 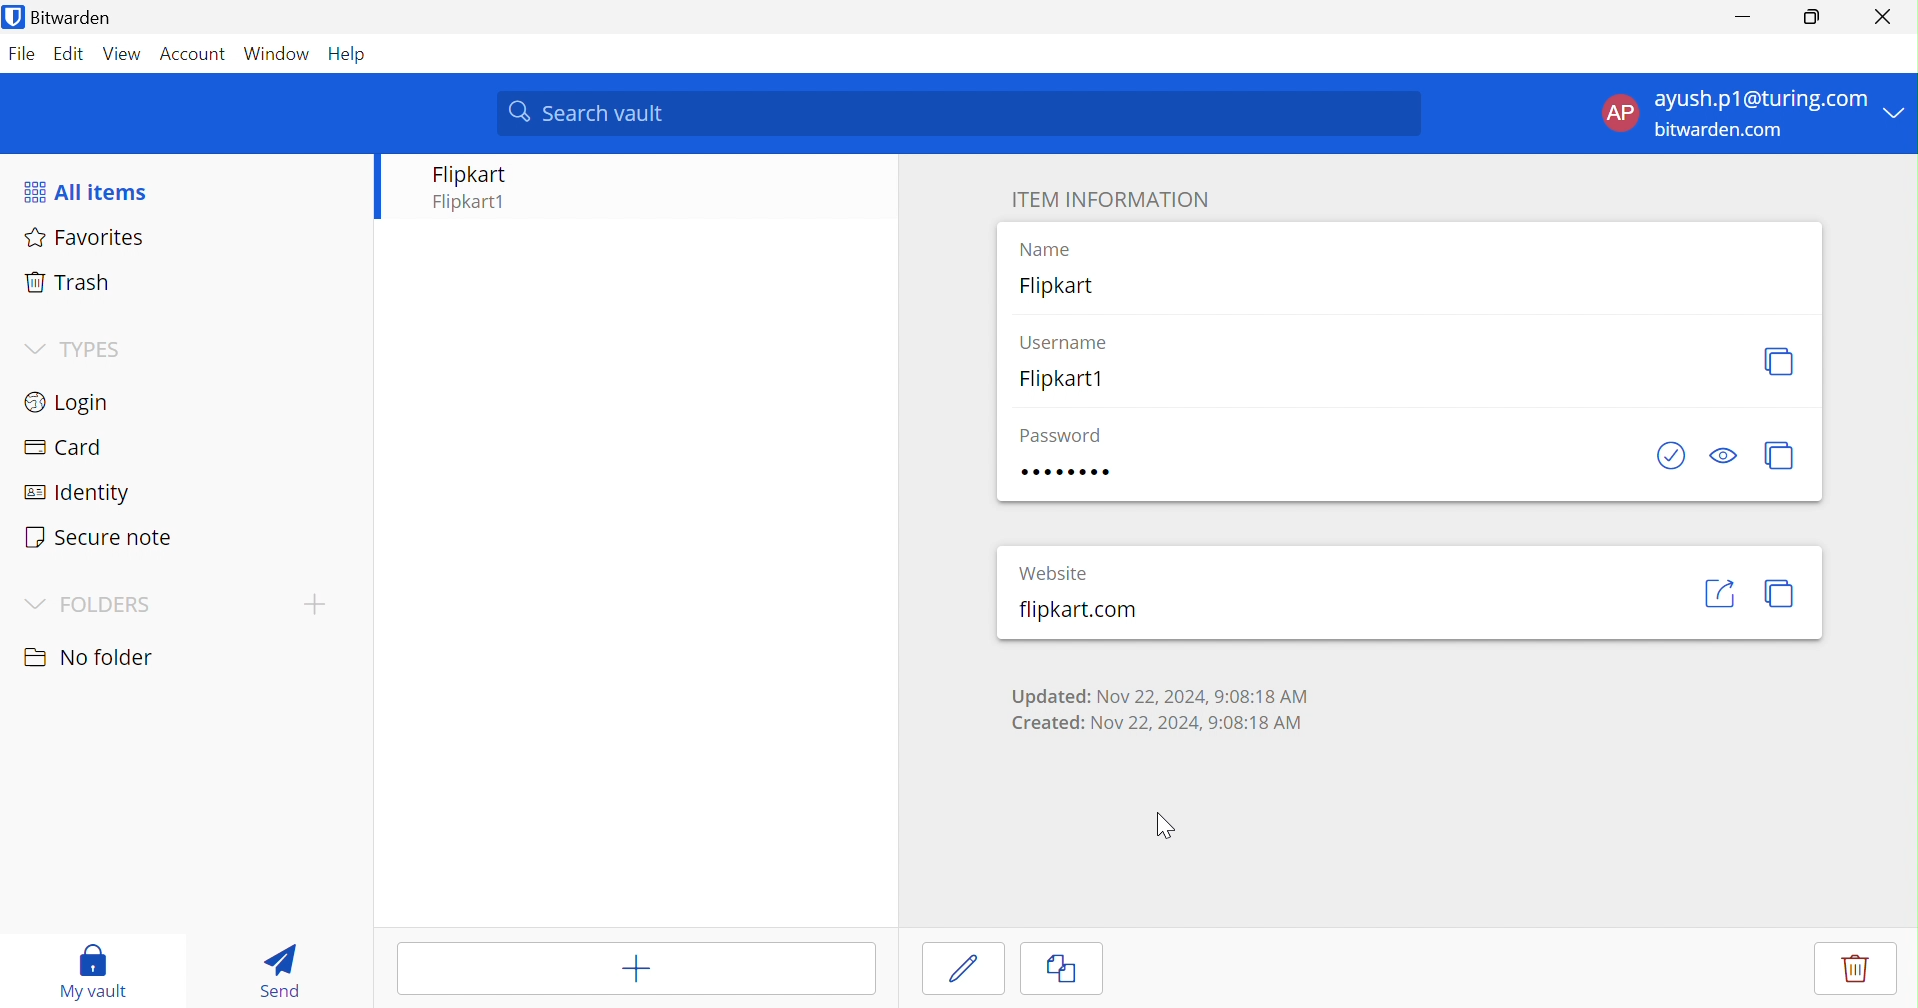 What do you see at coordinates (1864, 970) in the screenshot?
I see `Delete` at bounding box center [1864, 970].